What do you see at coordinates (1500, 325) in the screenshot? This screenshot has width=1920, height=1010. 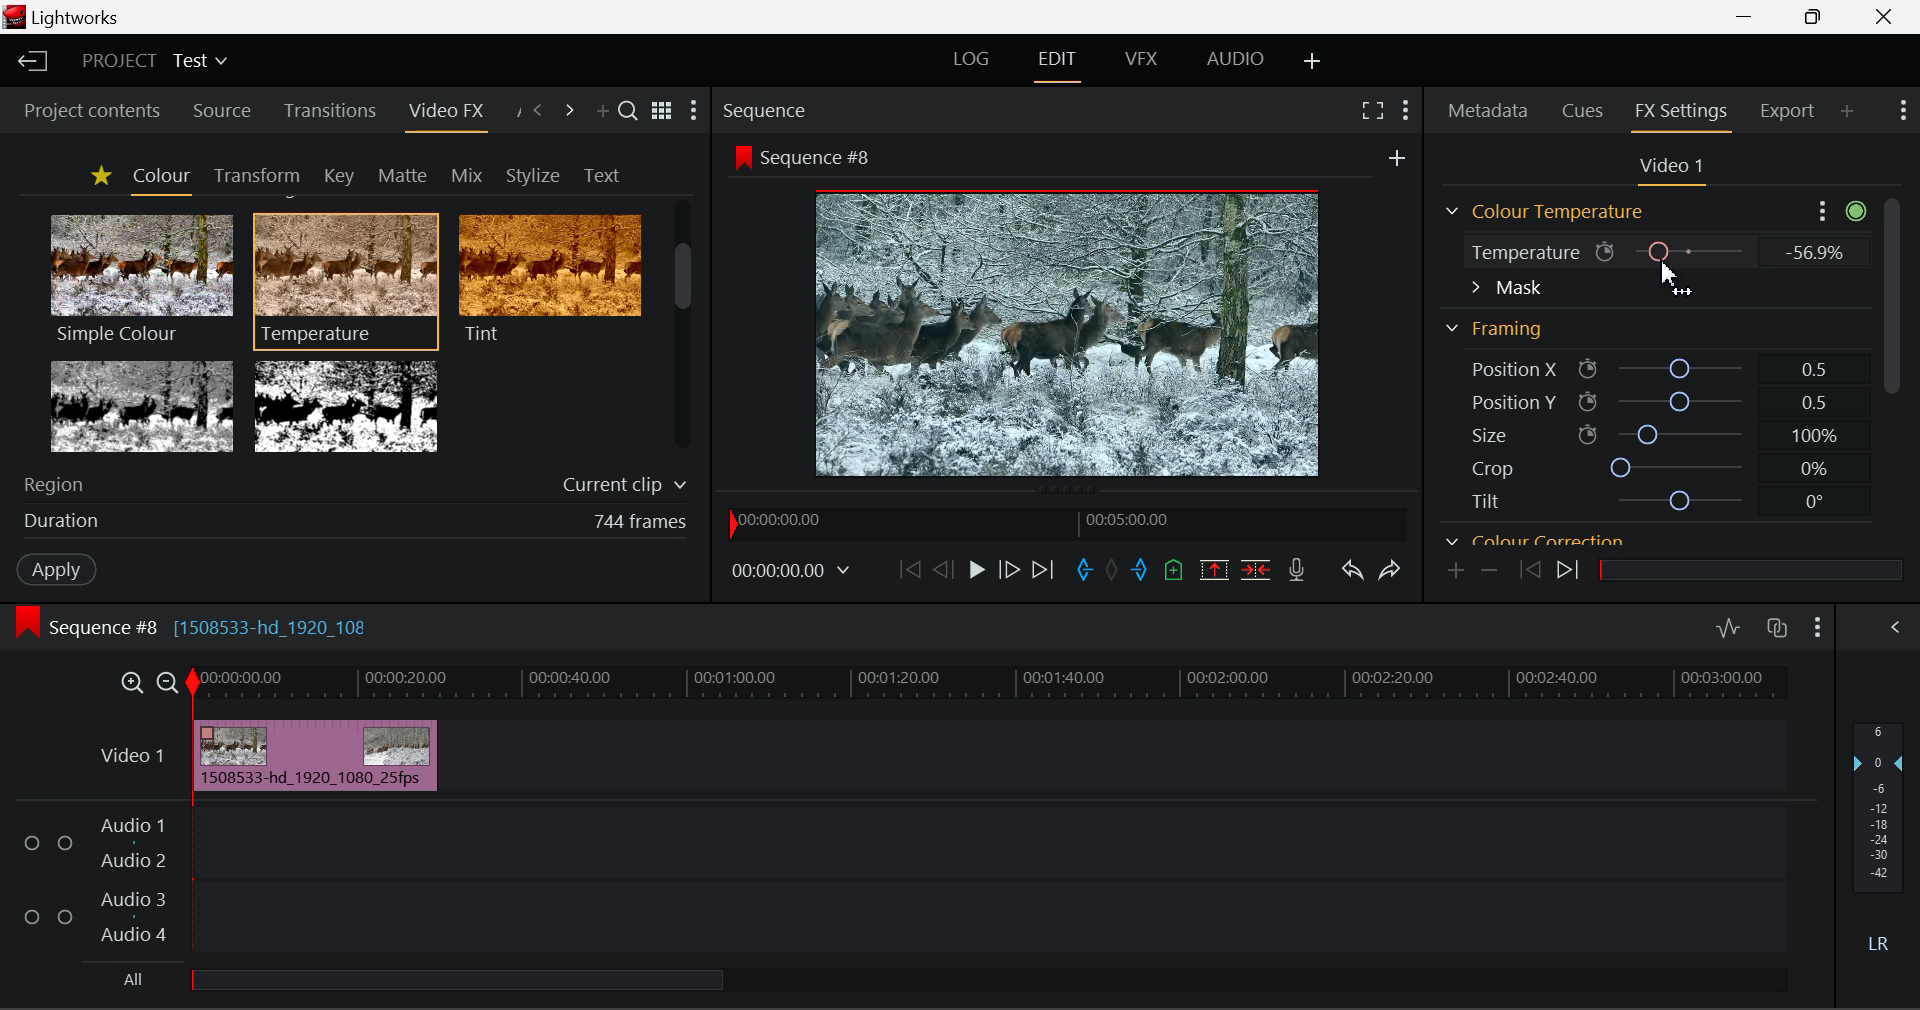 I see `Framing Section` at bounding box center [1500, 325].